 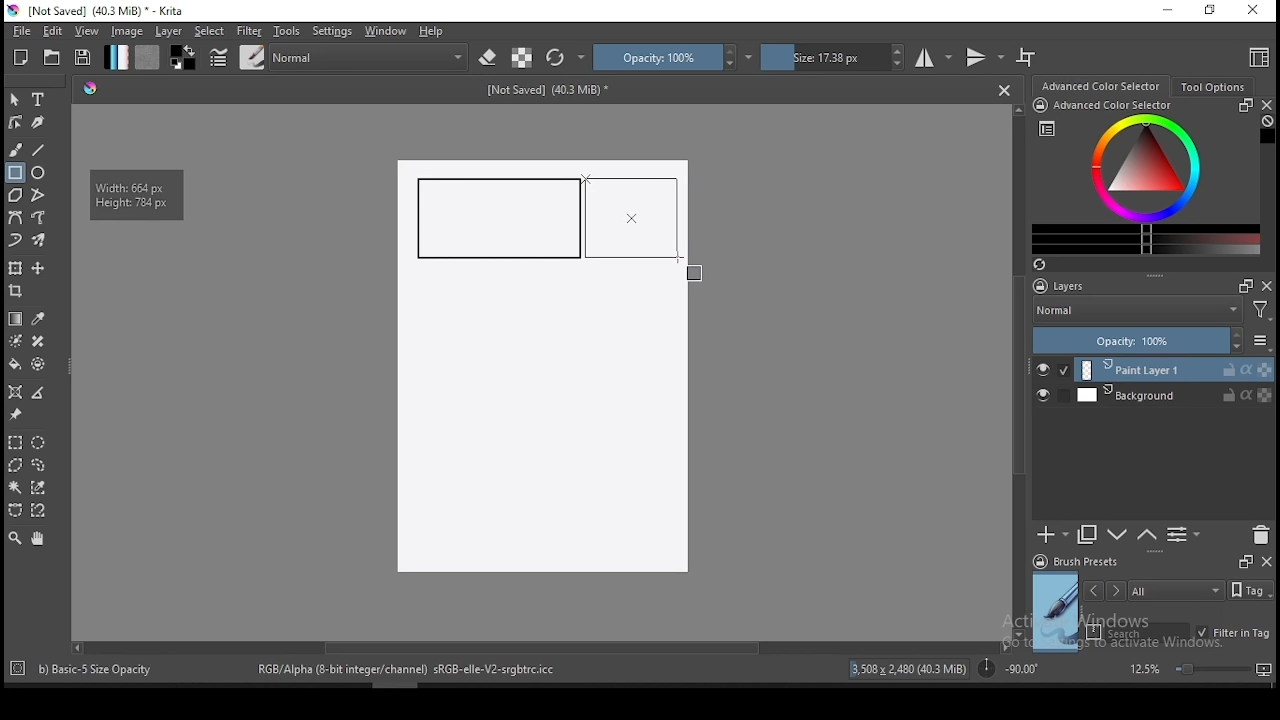 I want to click on polyline tool, so click(x=38, y=193).